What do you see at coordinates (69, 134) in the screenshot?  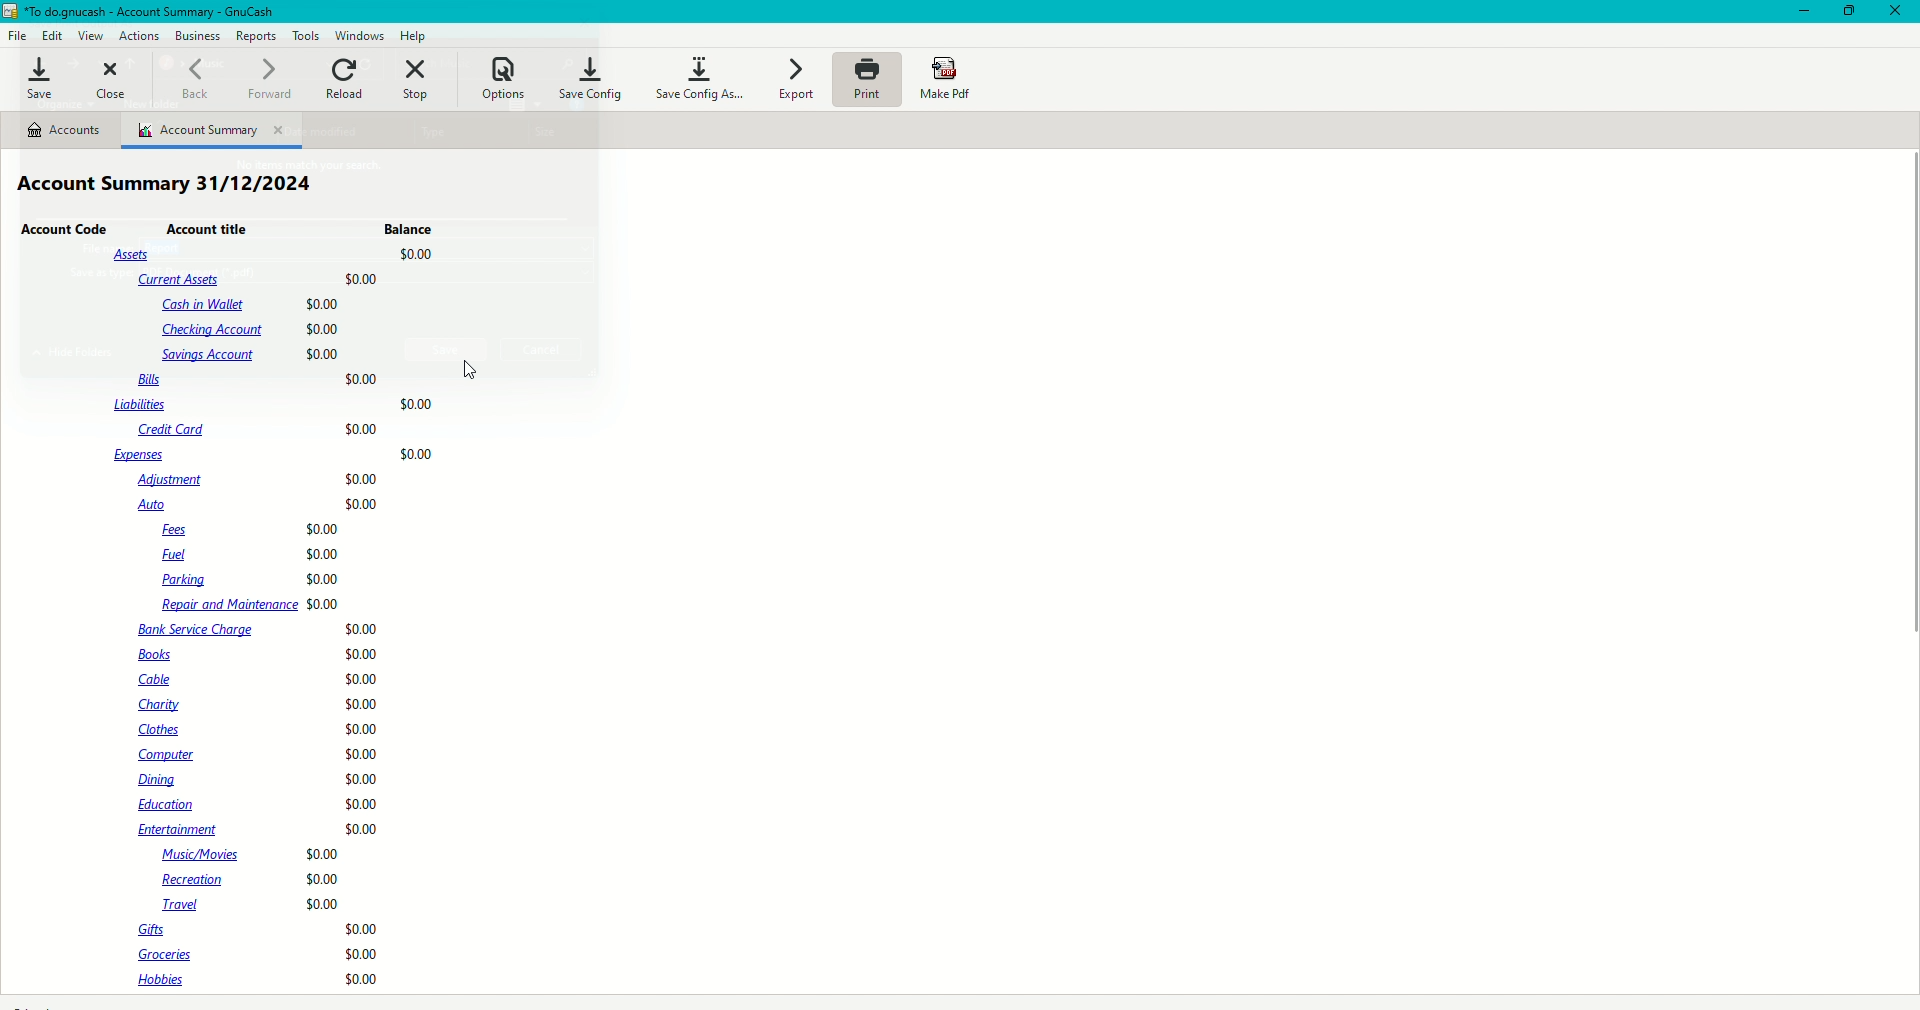 I see `Accounts` at bounding box center [69, 134].